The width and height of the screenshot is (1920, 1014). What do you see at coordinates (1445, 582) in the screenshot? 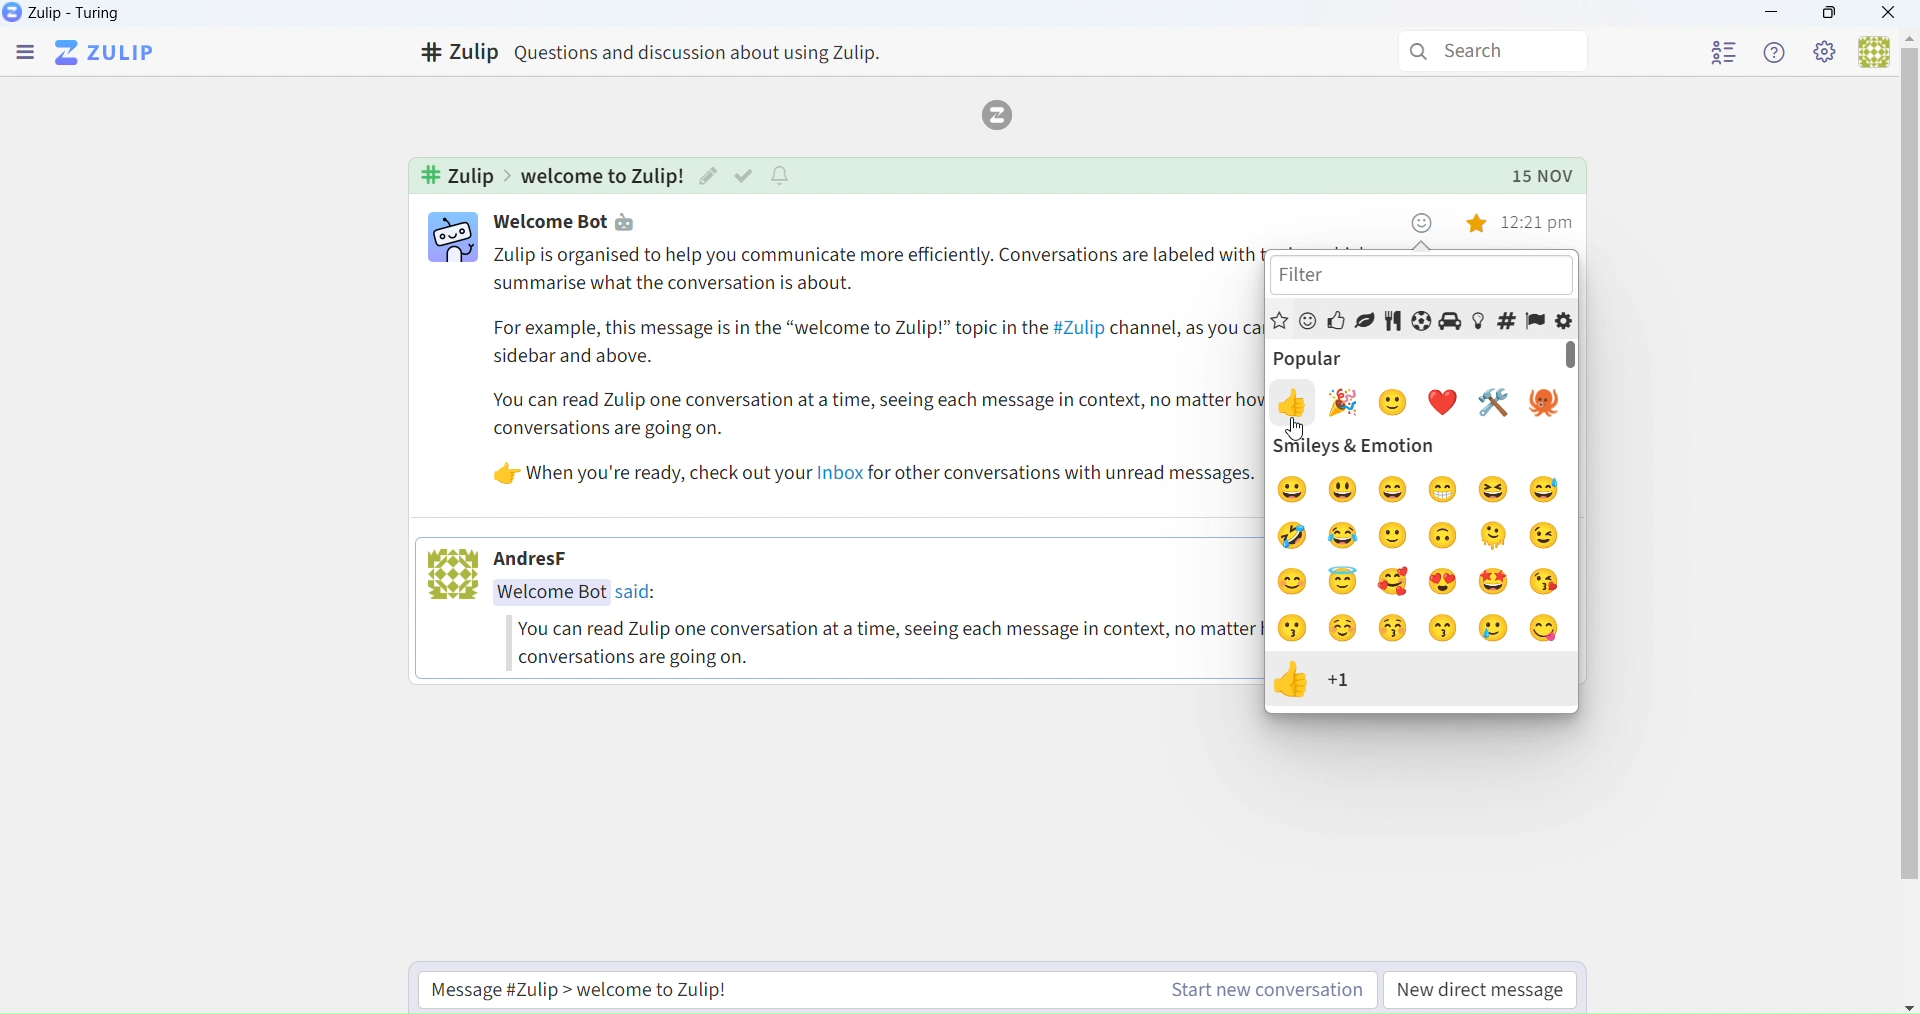
I see `red heart eyes` at bounding box center [1445, 582].